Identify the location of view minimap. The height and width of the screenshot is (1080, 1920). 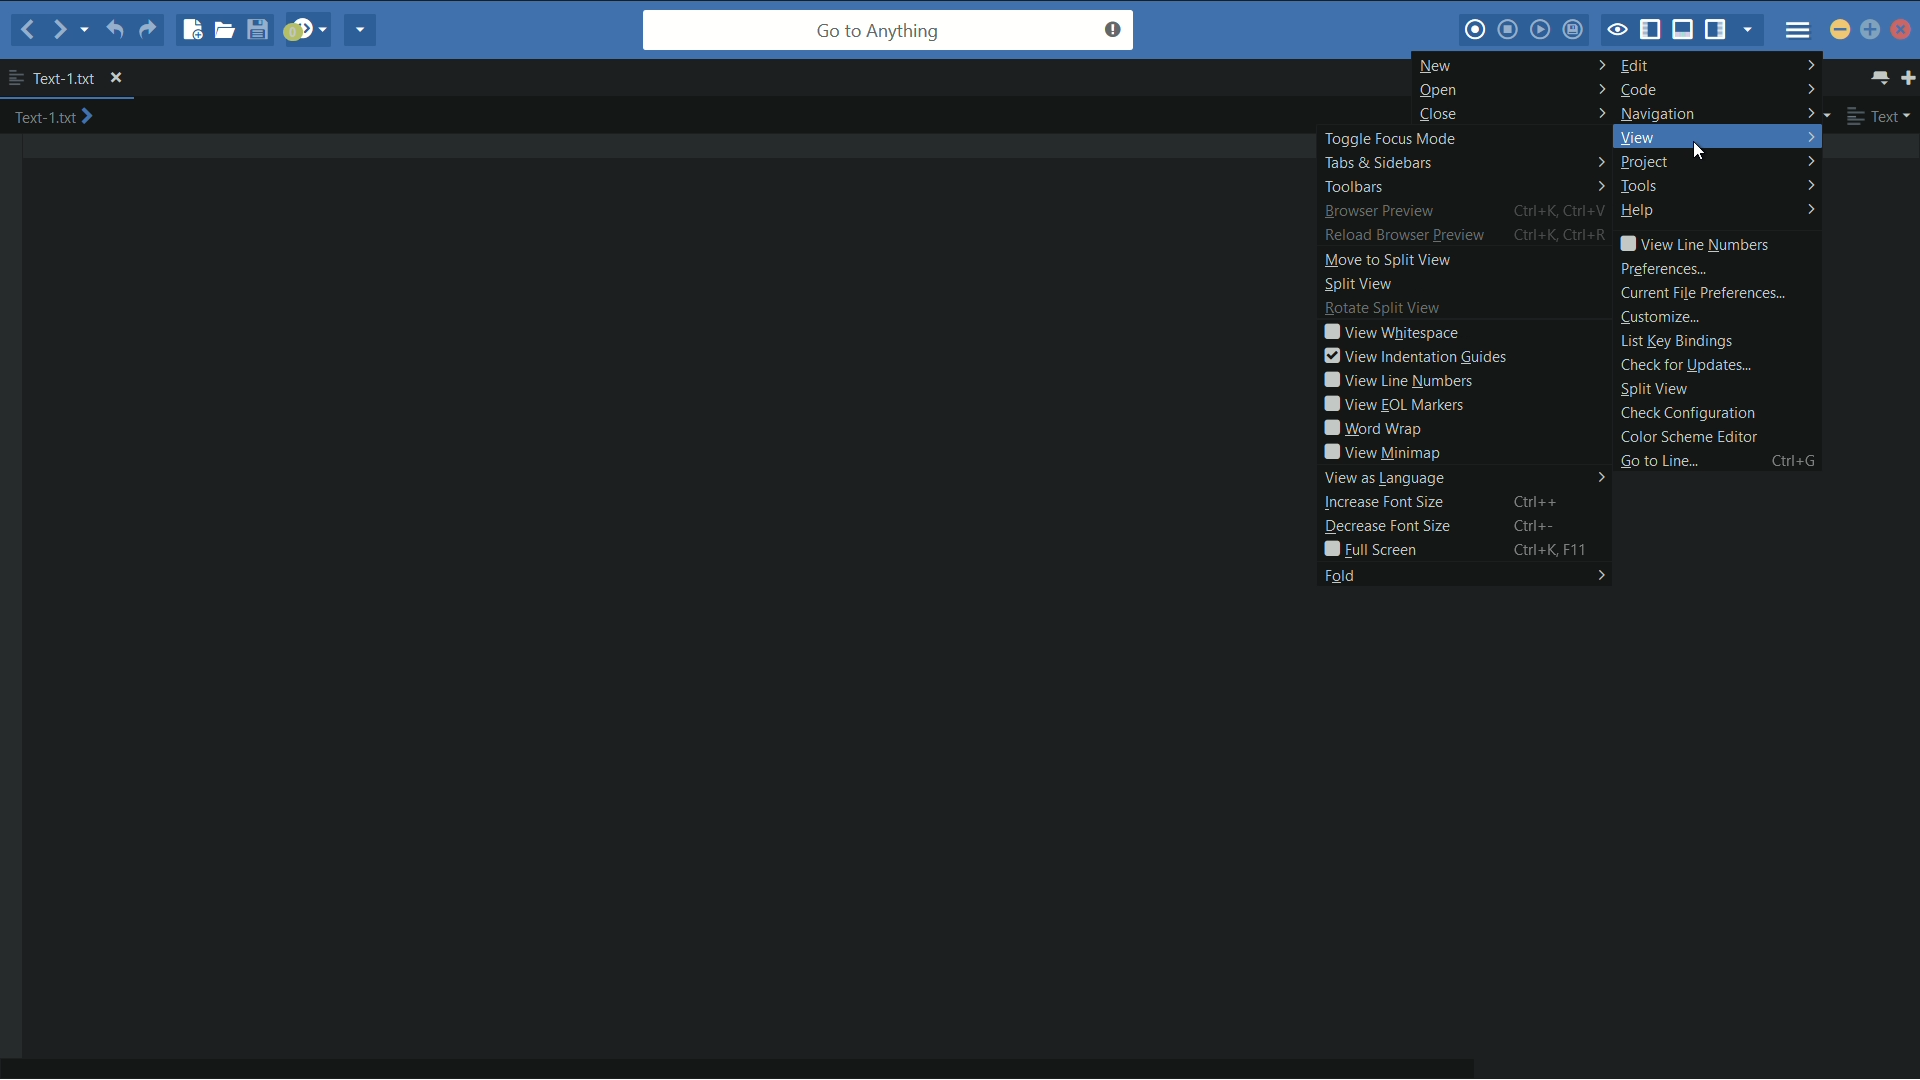
(1378, 454).